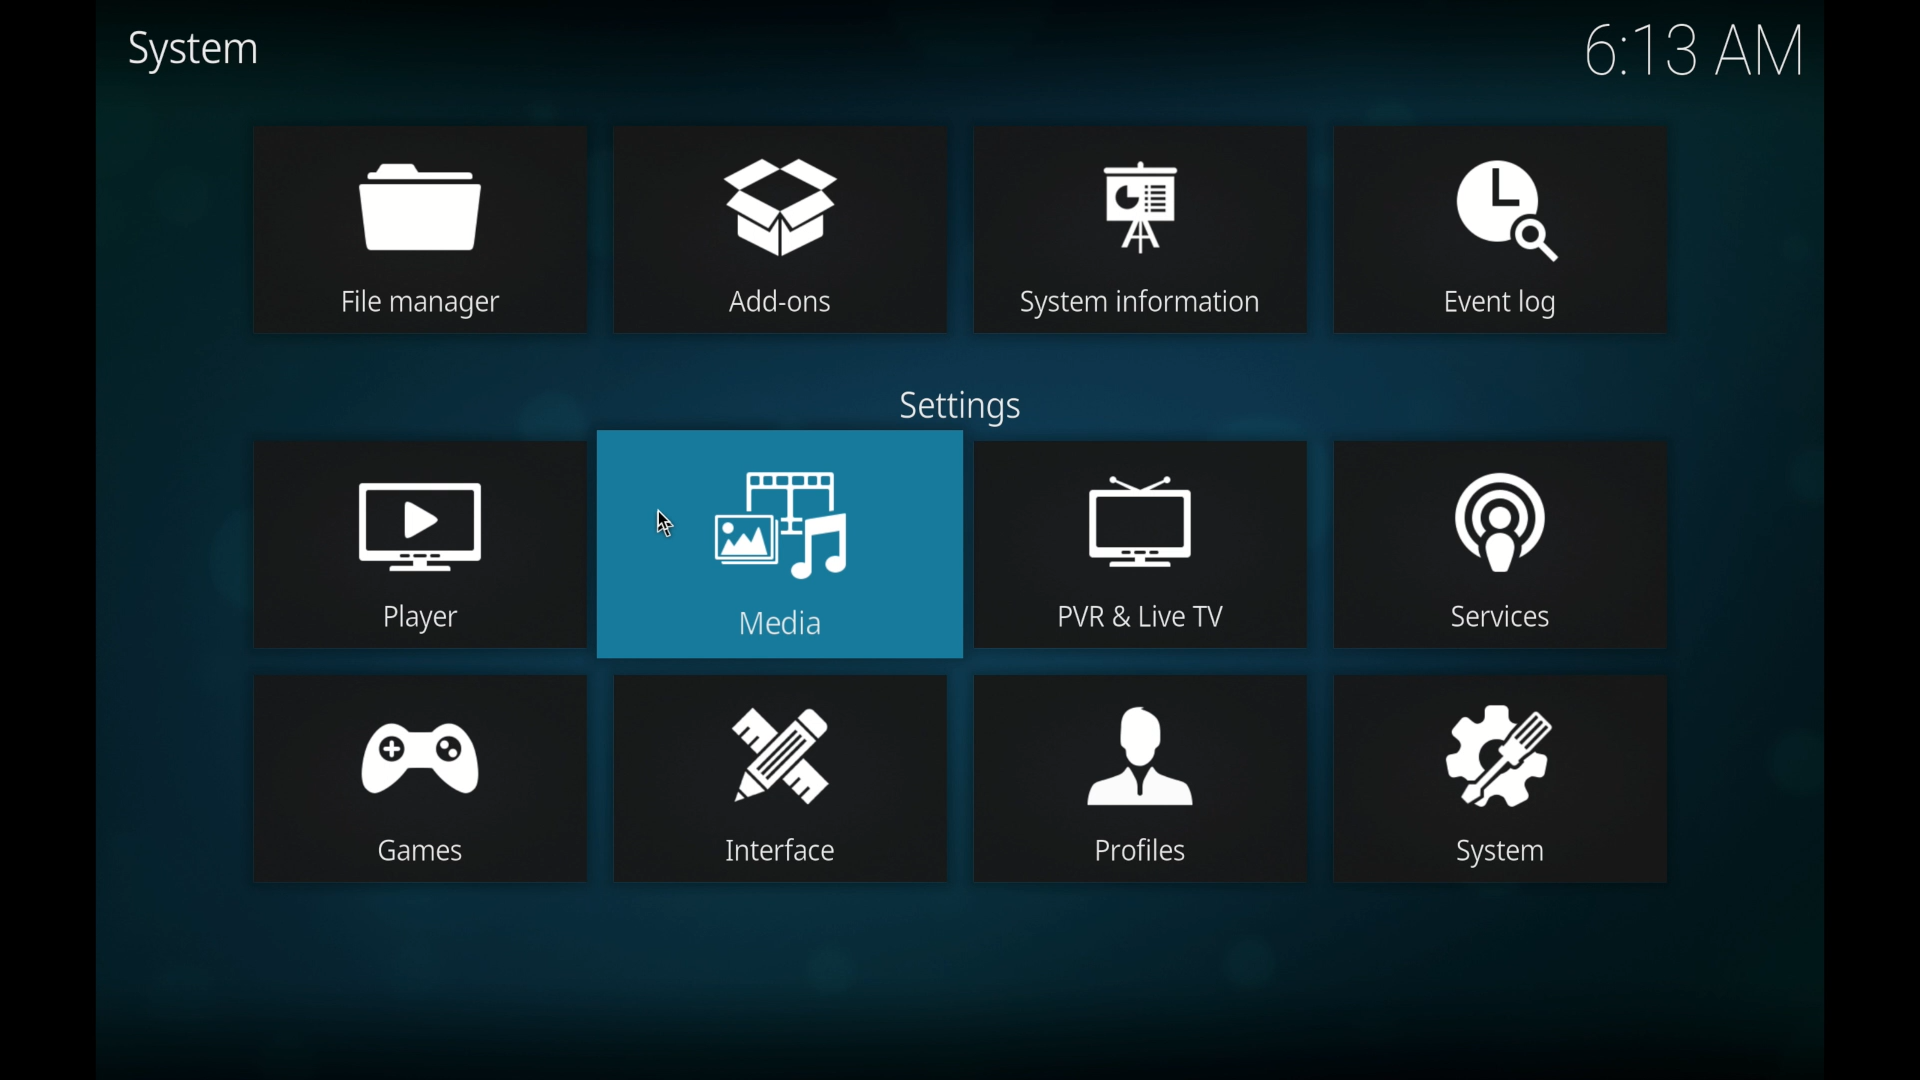 The image size is (1920, 1080). What do you see at coordinates (781, 231) in the screenshot?
I see `add-ons` at bounding box center [781, 231].